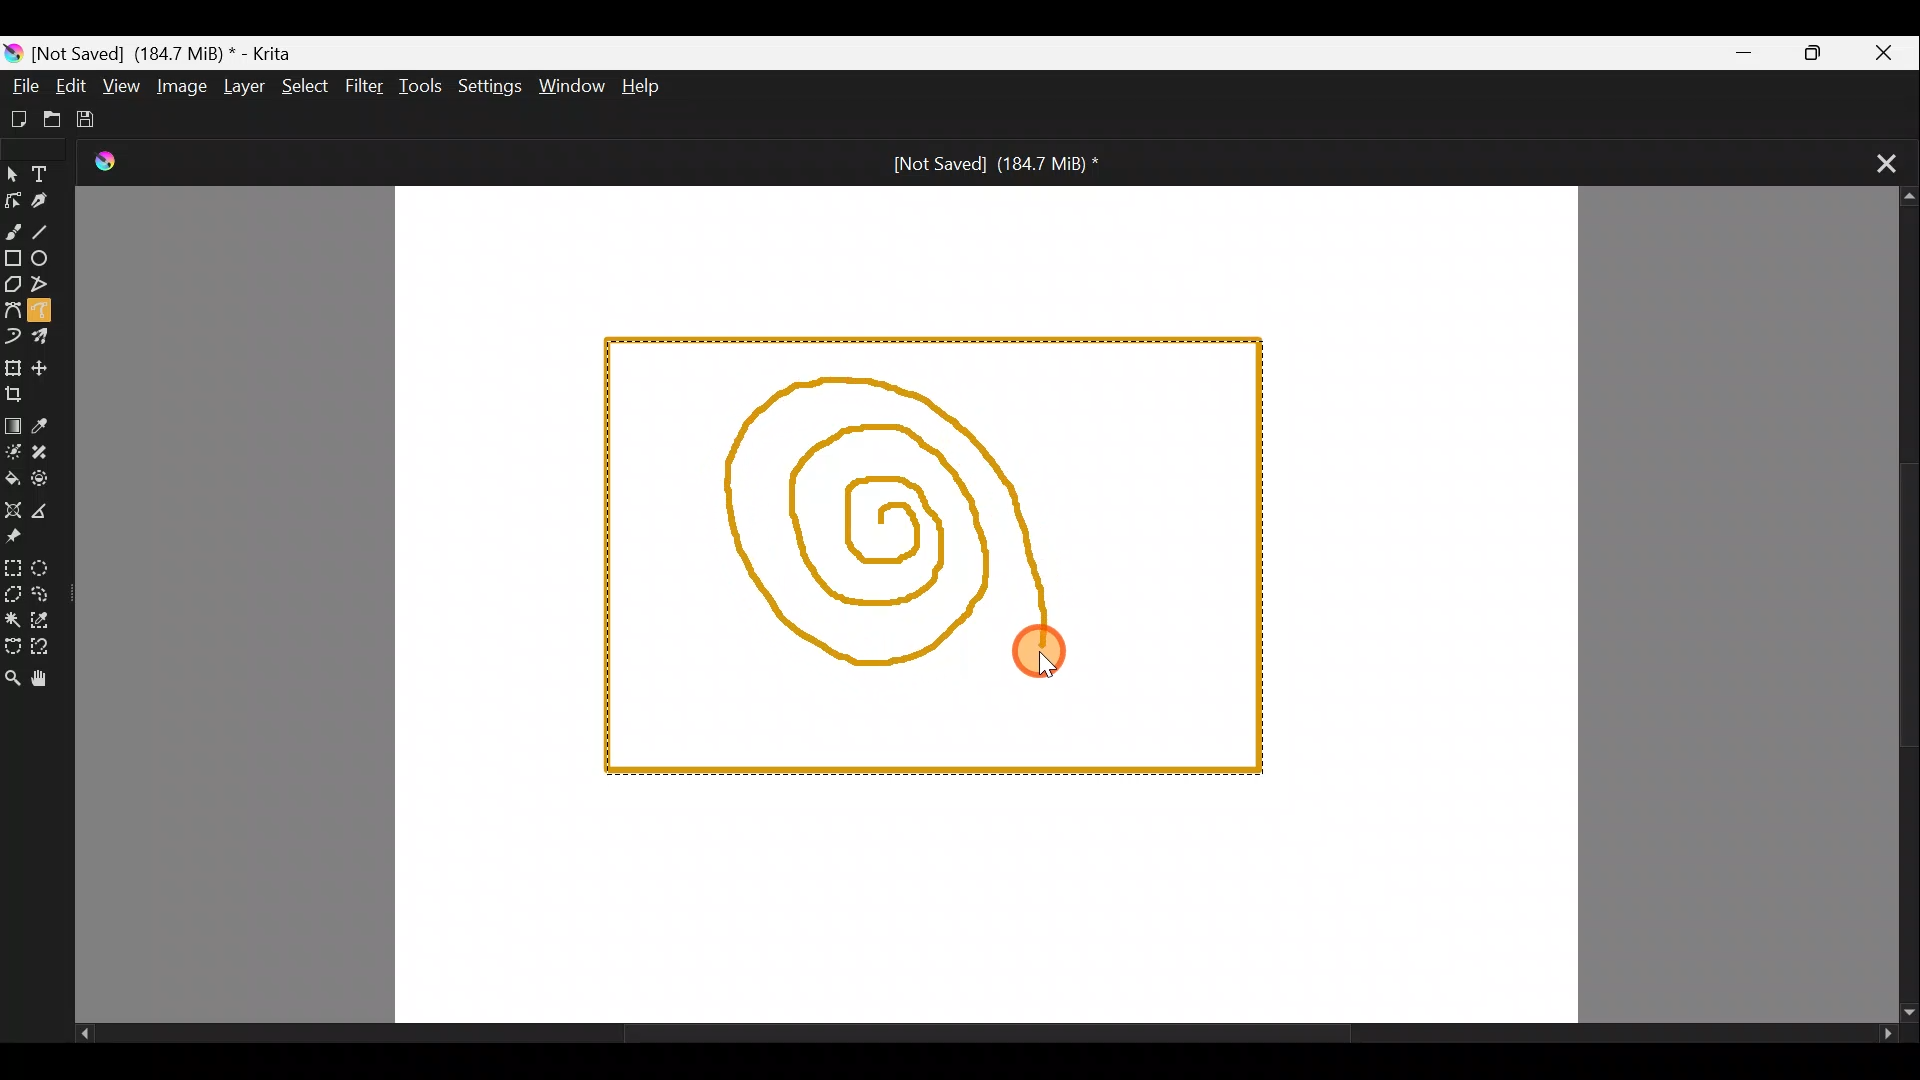 This screenshot has height=1080, width=1920. I want to click on Maximize, so click(1819, 52).